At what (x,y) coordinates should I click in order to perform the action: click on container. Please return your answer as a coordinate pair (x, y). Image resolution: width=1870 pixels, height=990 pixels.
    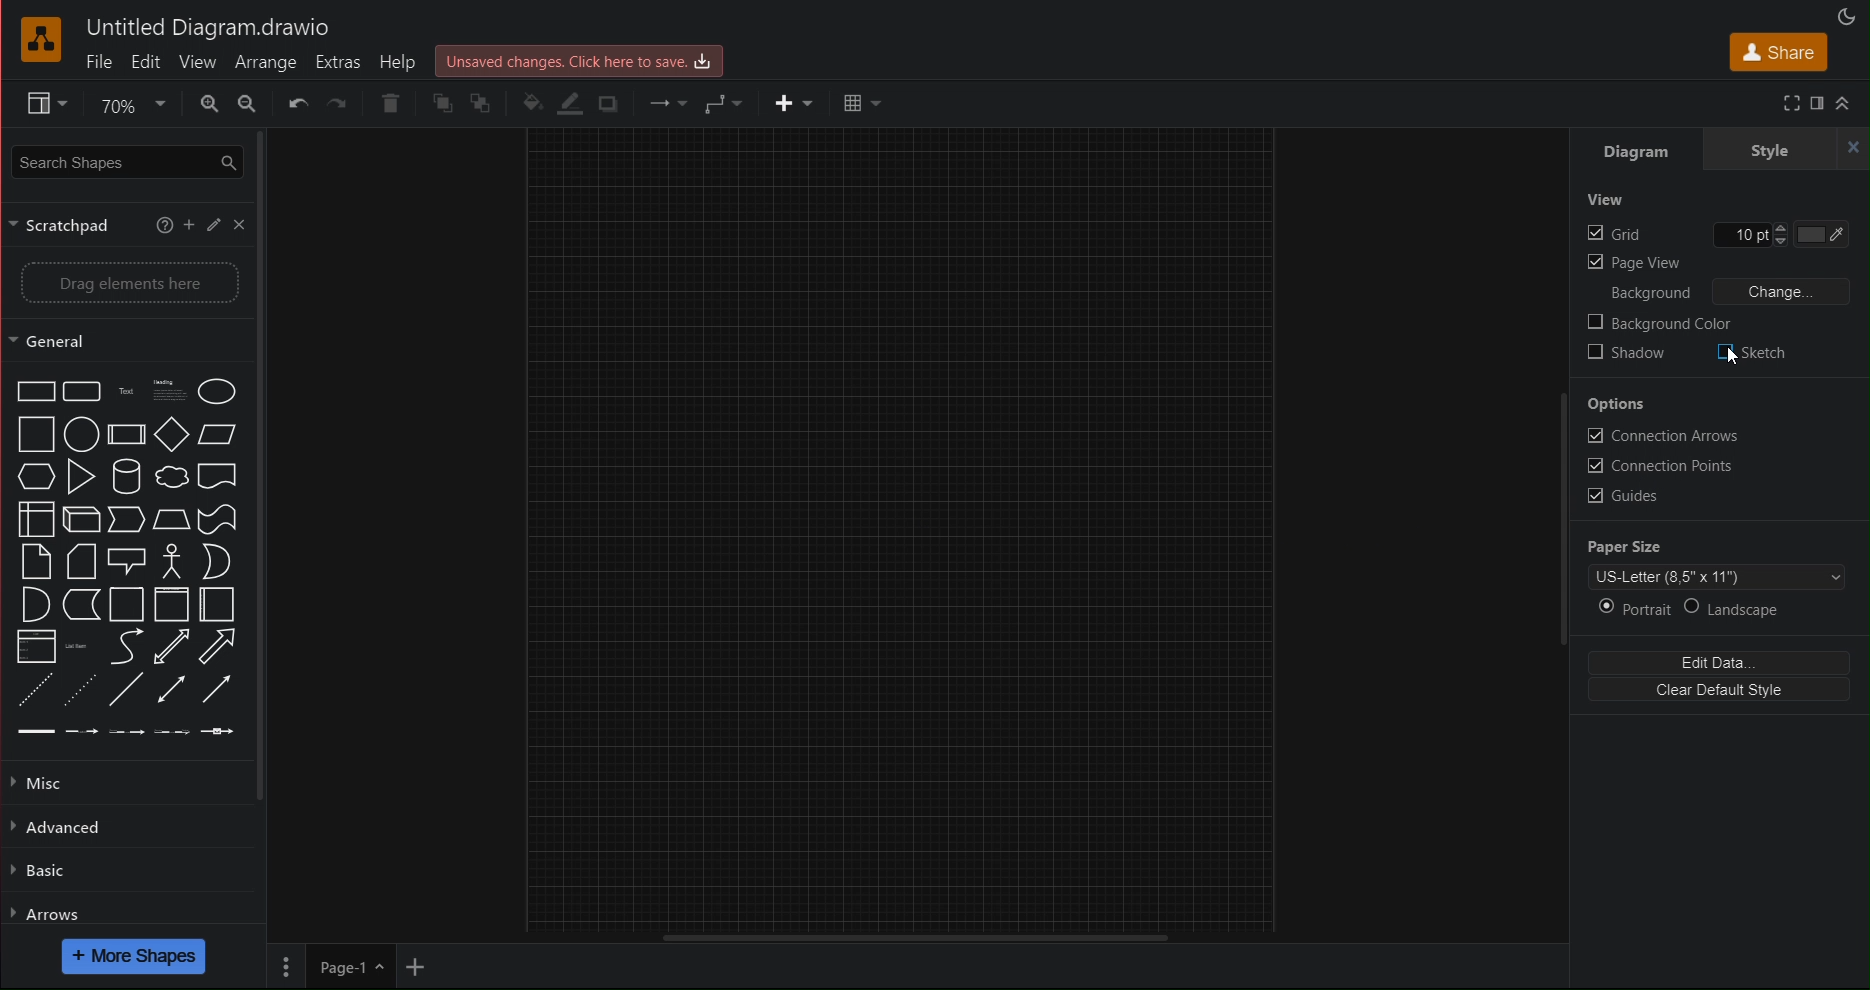
    Looking at the image, I should click on (129, 605).